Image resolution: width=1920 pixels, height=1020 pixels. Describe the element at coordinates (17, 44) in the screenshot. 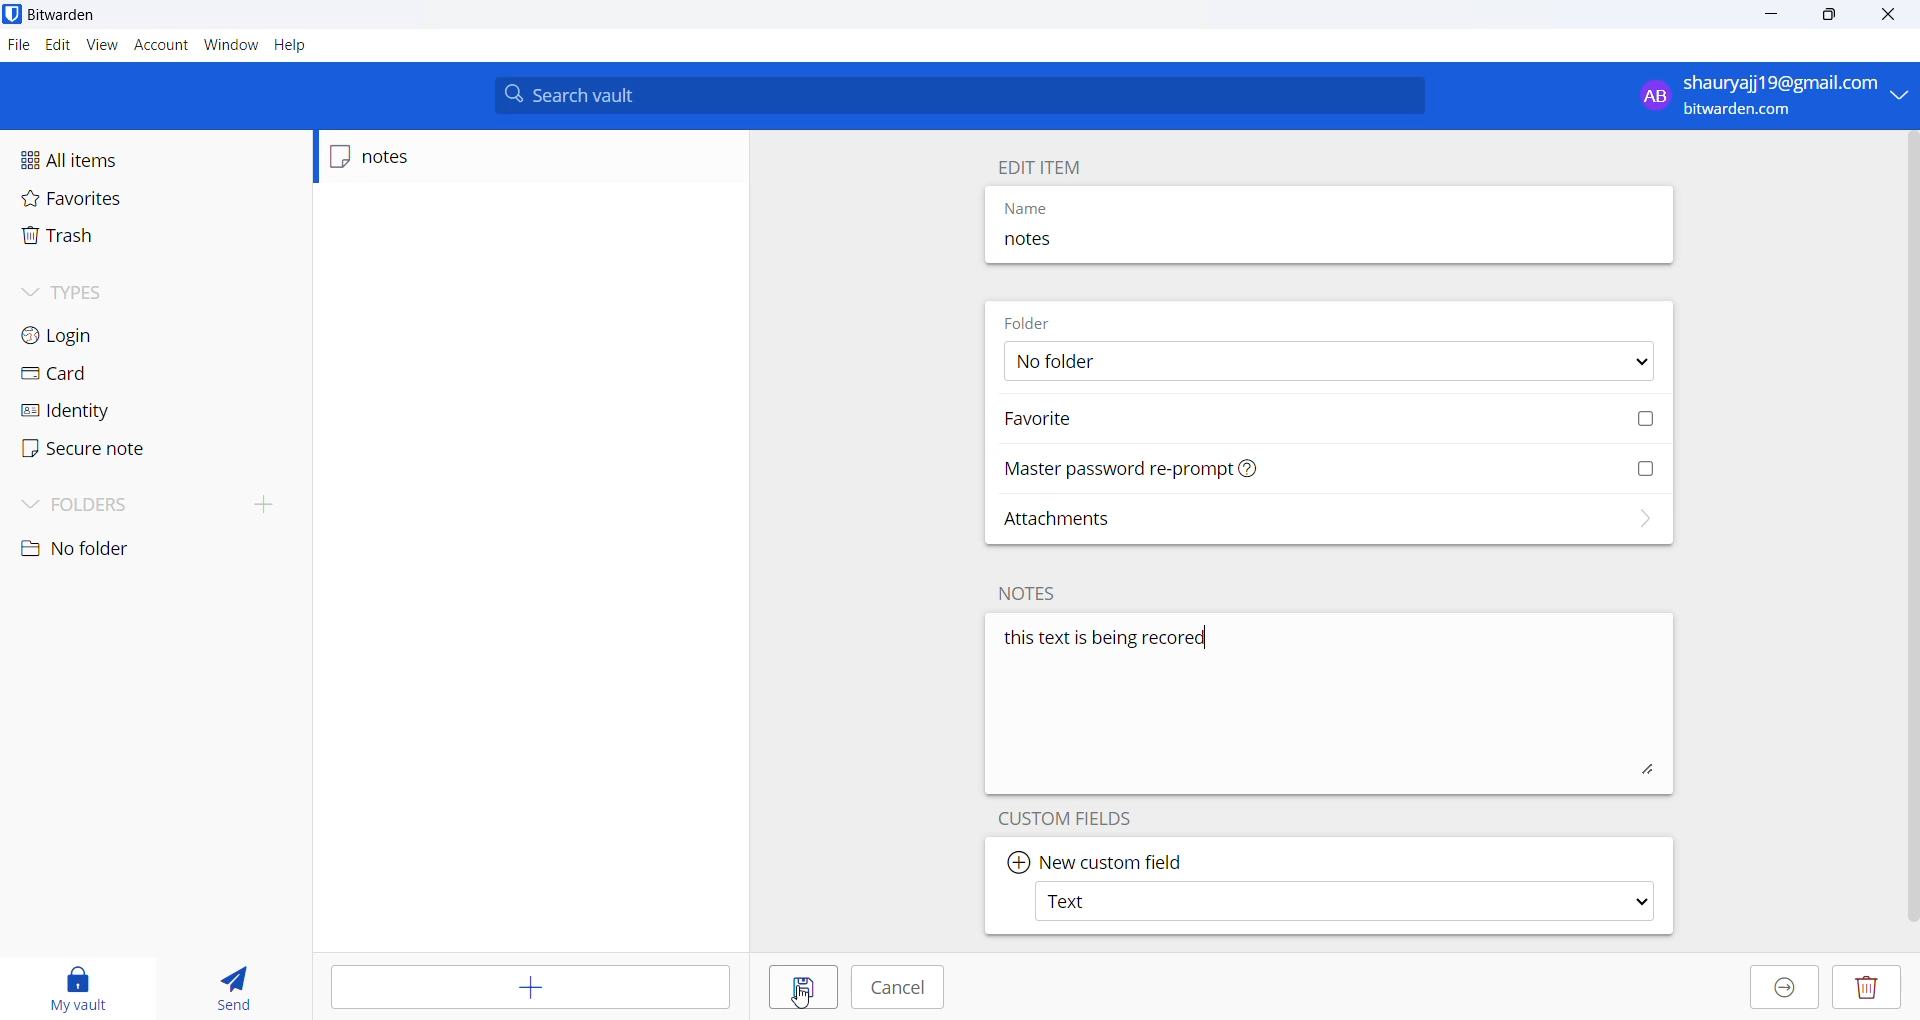

I see `files` at that location.